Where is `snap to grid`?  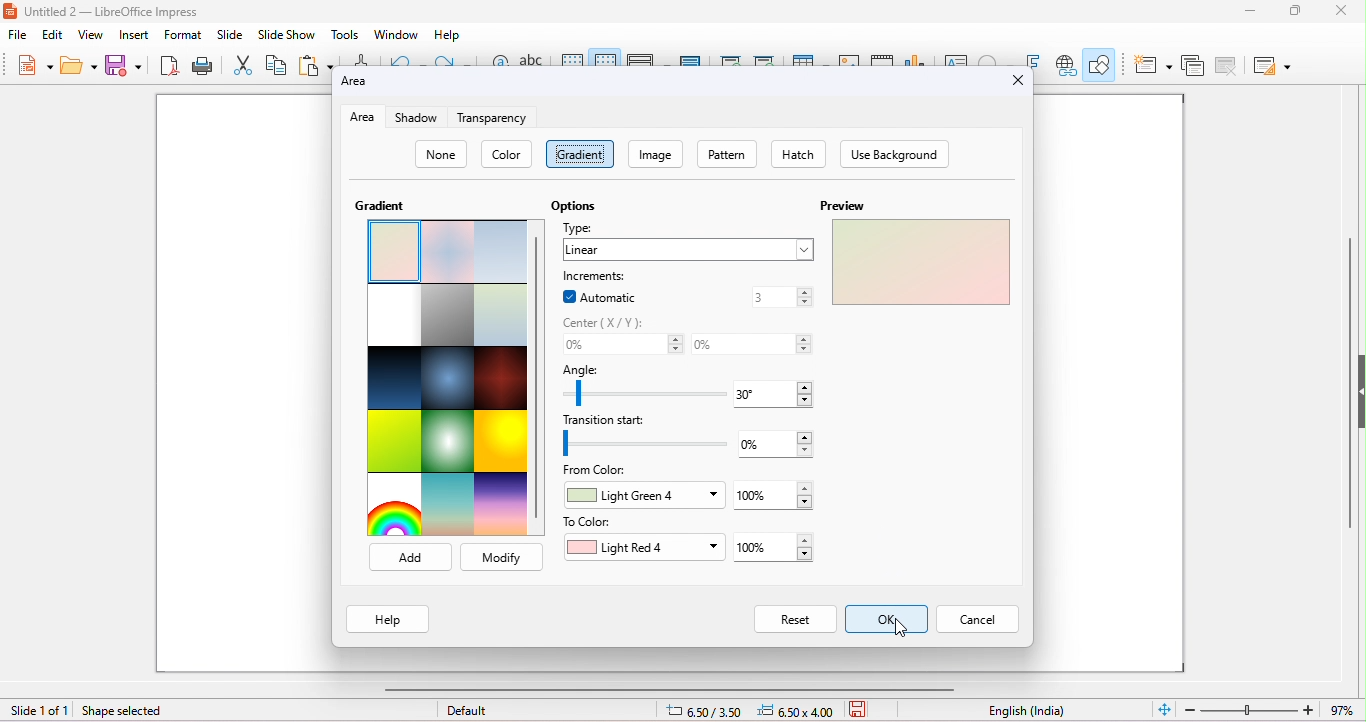 snap to grid is located at coordinates (604, 56).